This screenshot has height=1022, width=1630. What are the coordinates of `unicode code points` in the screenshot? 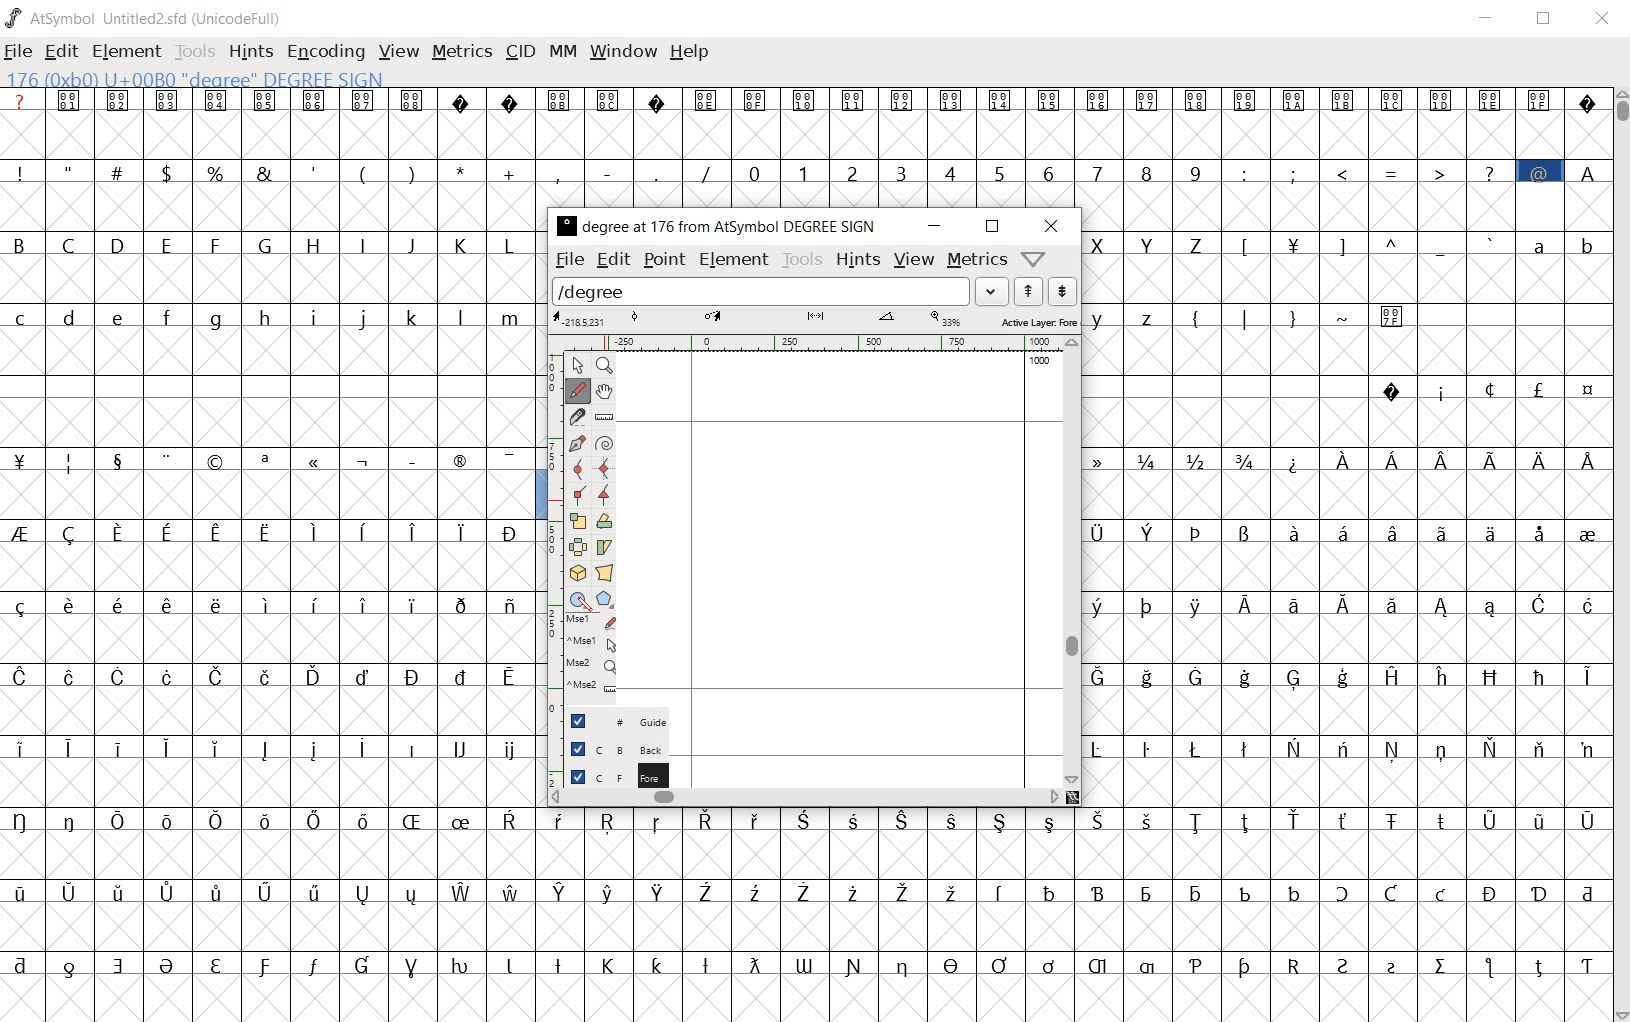 It's located at (587, 99).